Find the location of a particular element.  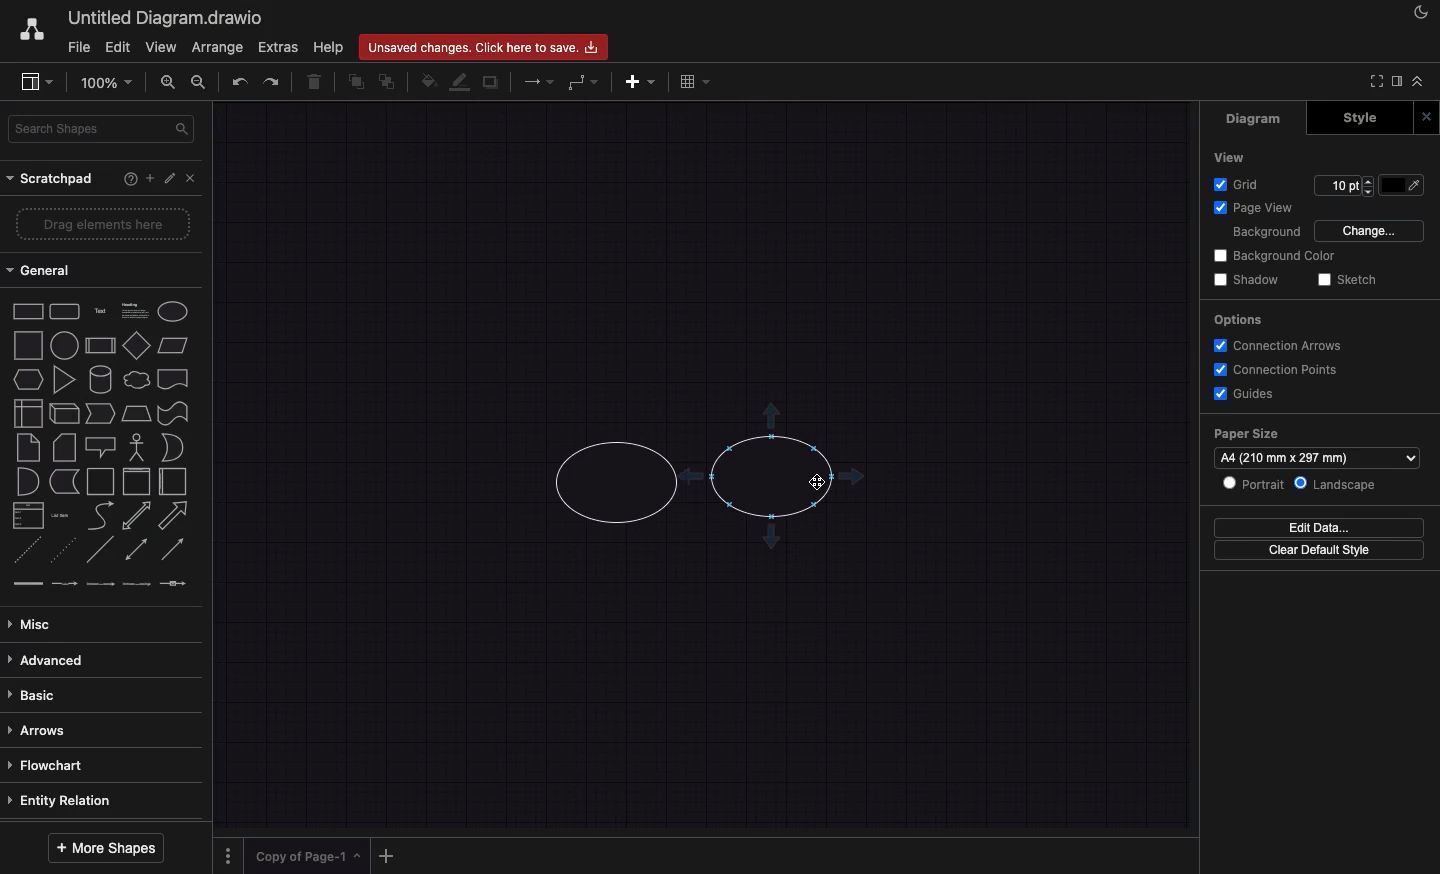

advanced is located at coordinates (98, 659).